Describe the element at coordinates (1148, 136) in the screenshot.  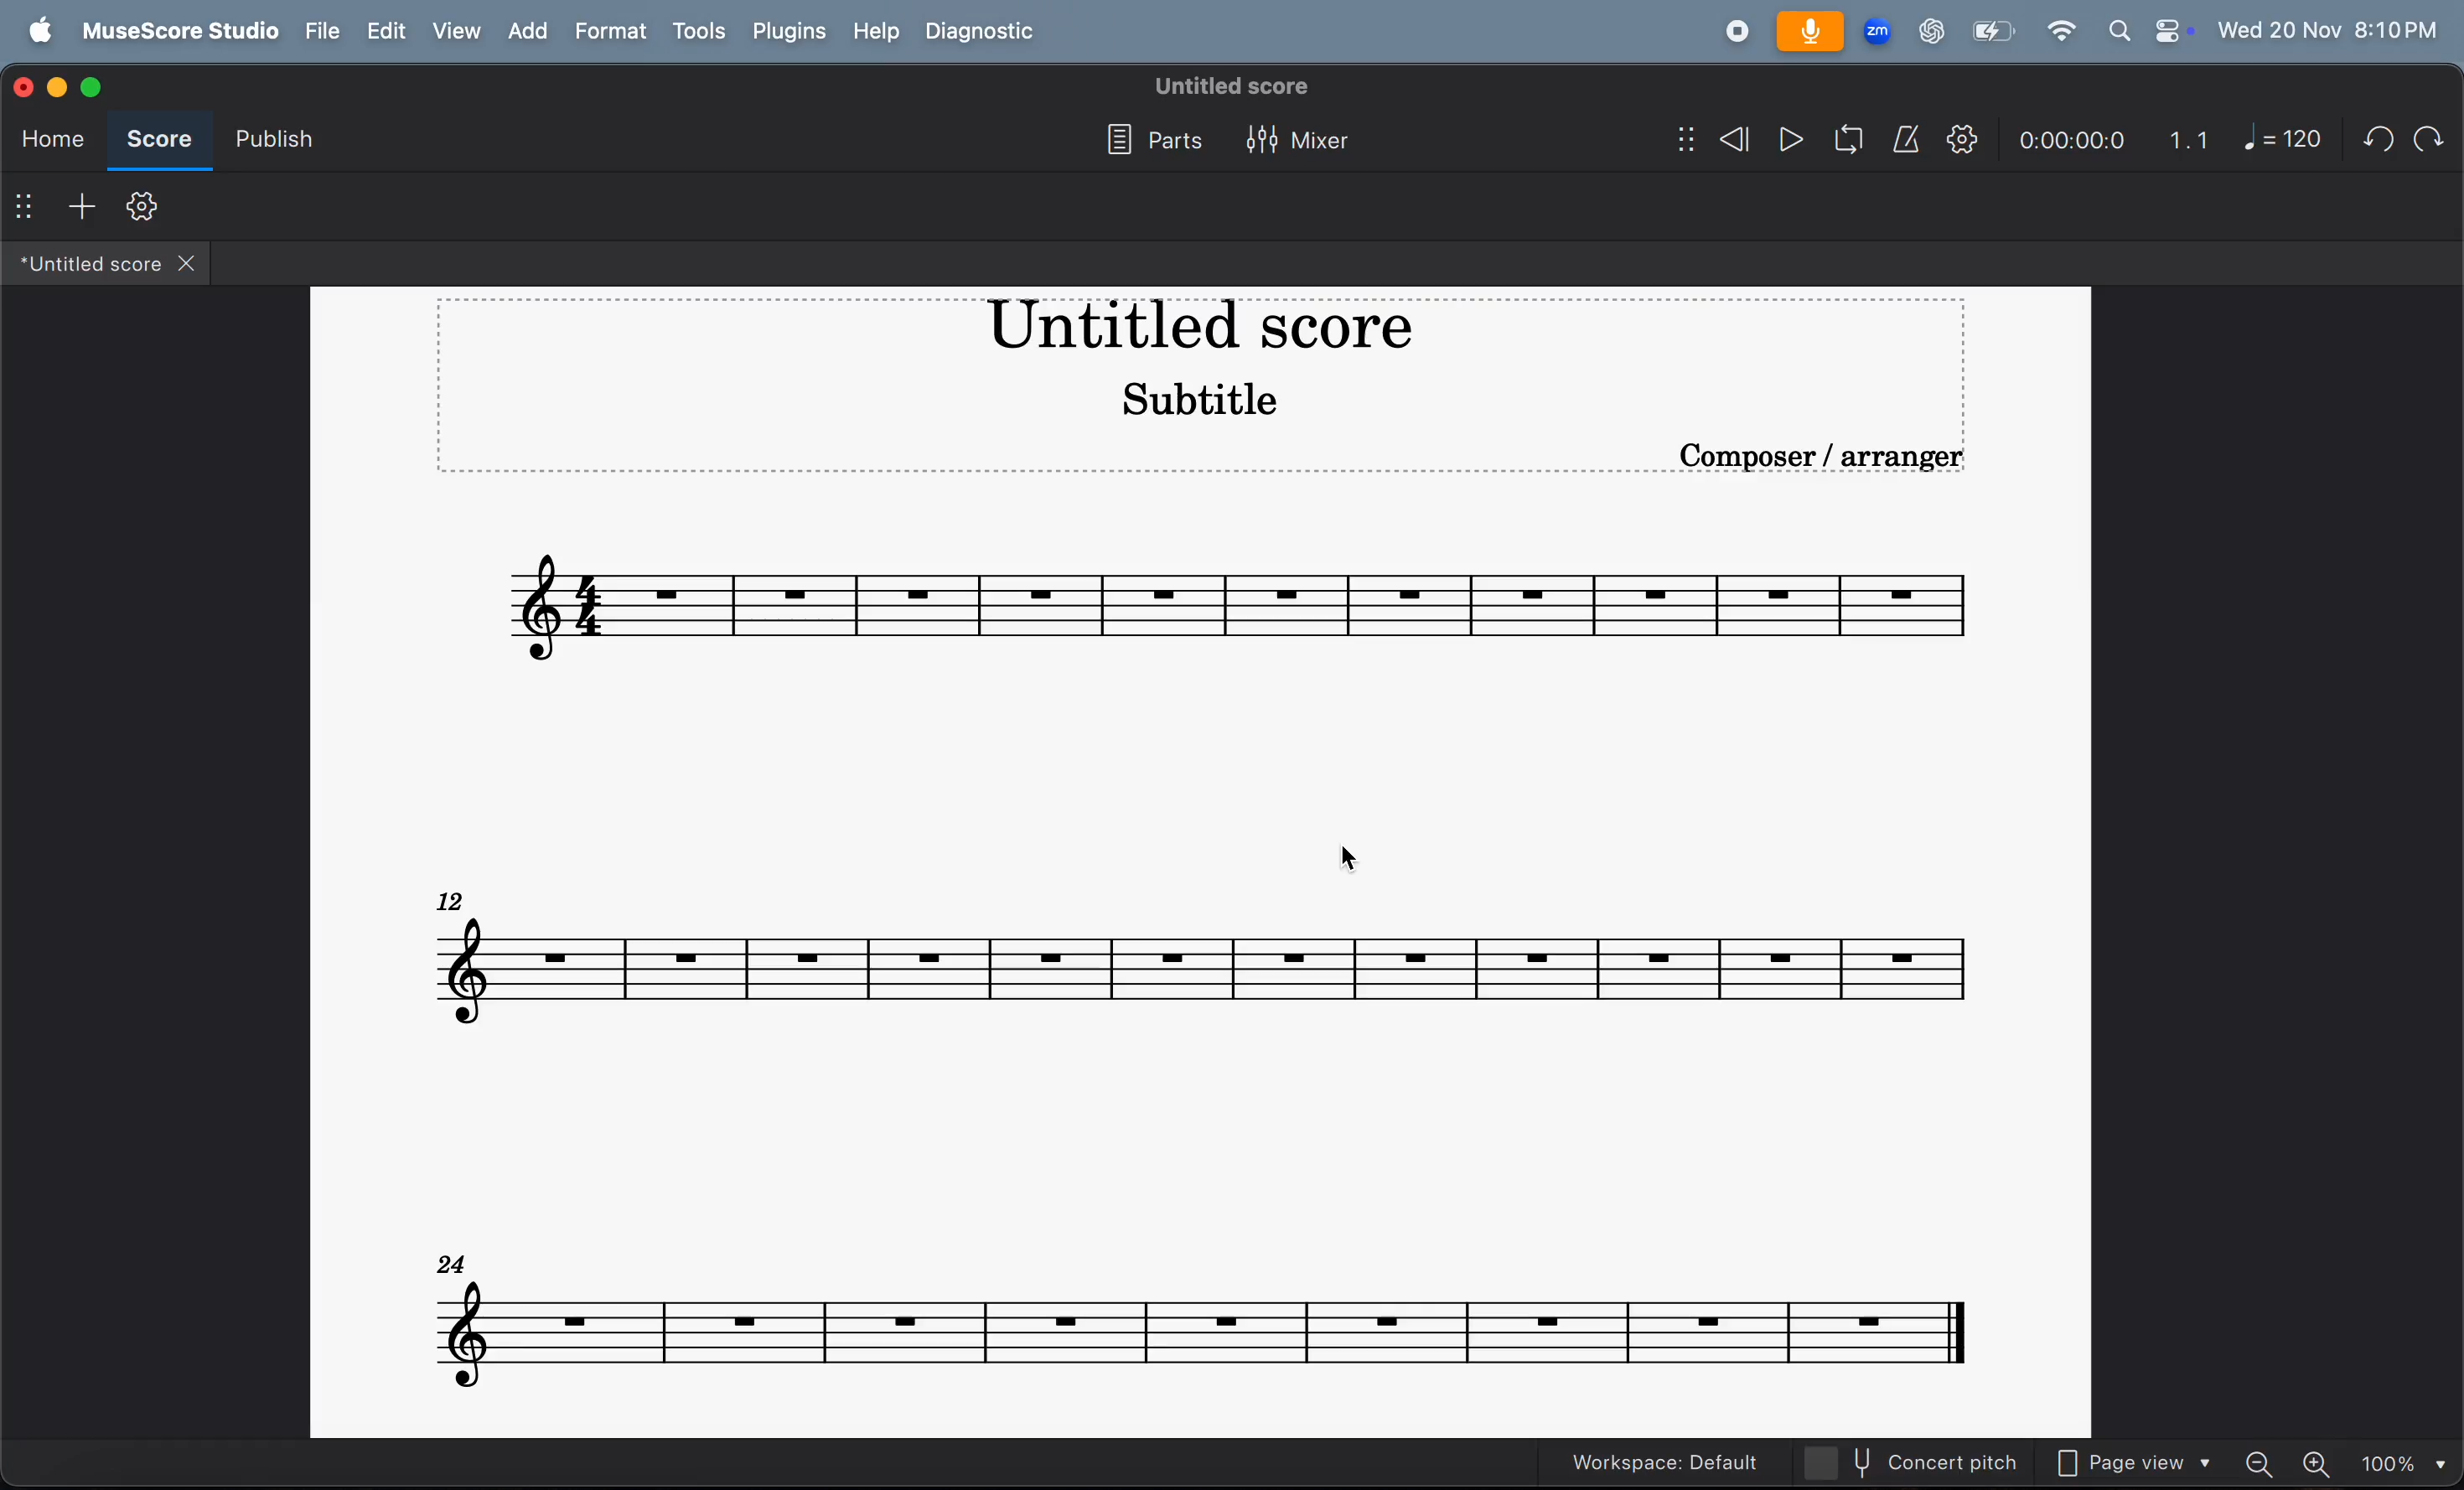
I see `parts` at that location.